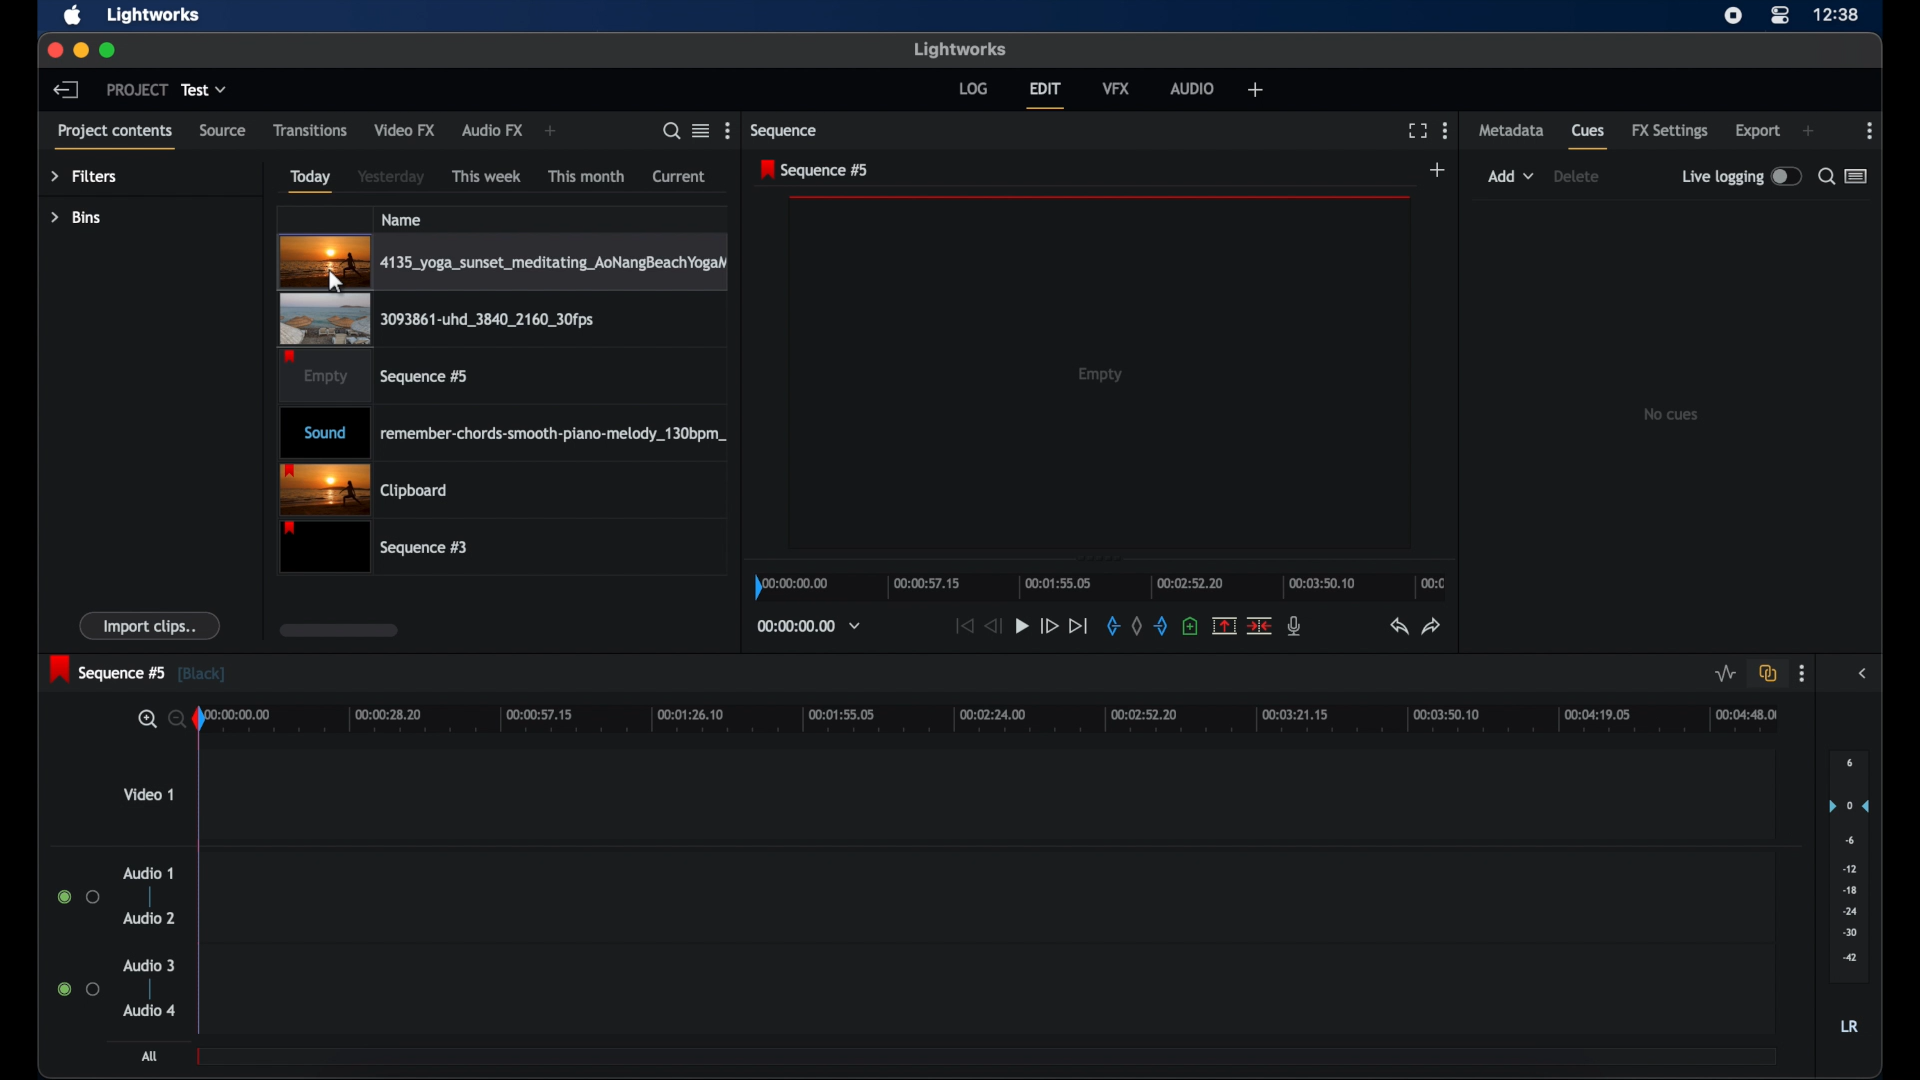  Describe the element at coordinates (76, 217) in the screenshot. I see `bins` at that location.